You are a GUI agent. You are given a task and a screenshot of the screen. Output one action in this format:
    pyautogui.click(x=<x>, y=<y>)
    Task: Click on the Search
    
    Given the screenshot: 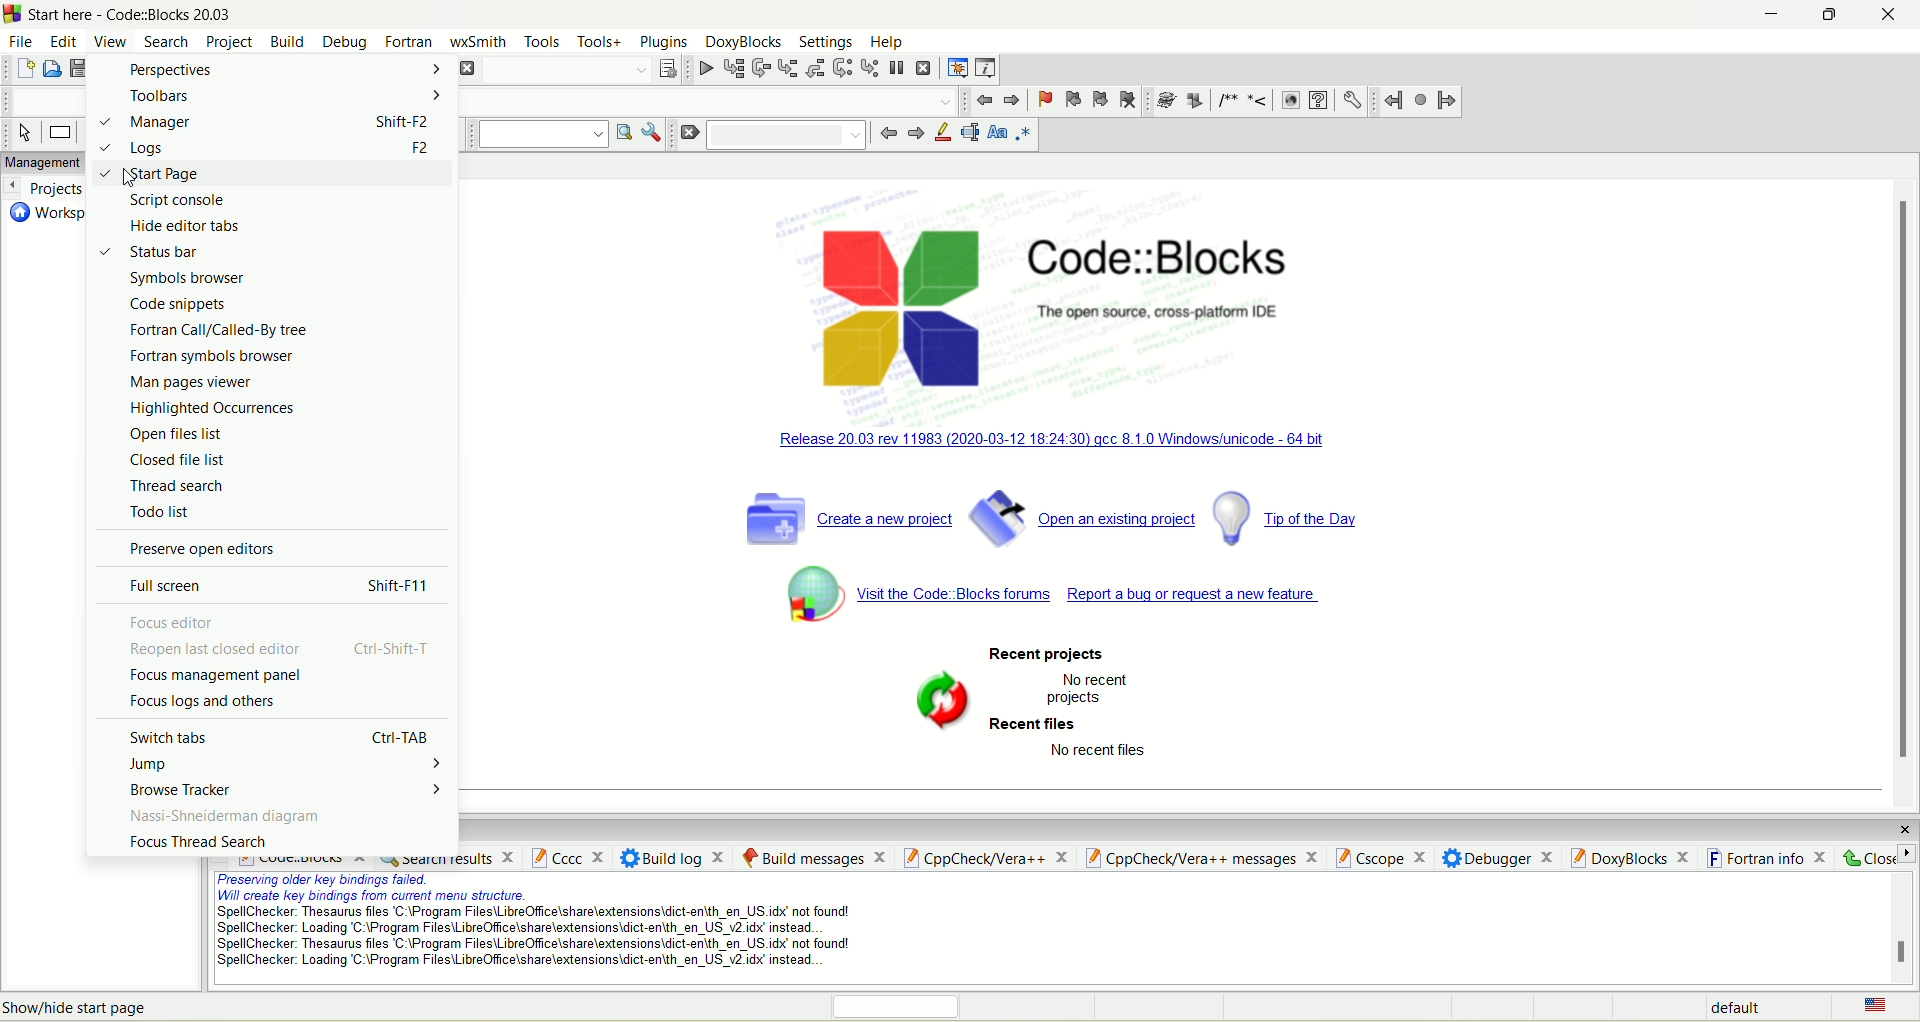 What is the action you would take?
    pyautogui.click(x=560, y=70)
    